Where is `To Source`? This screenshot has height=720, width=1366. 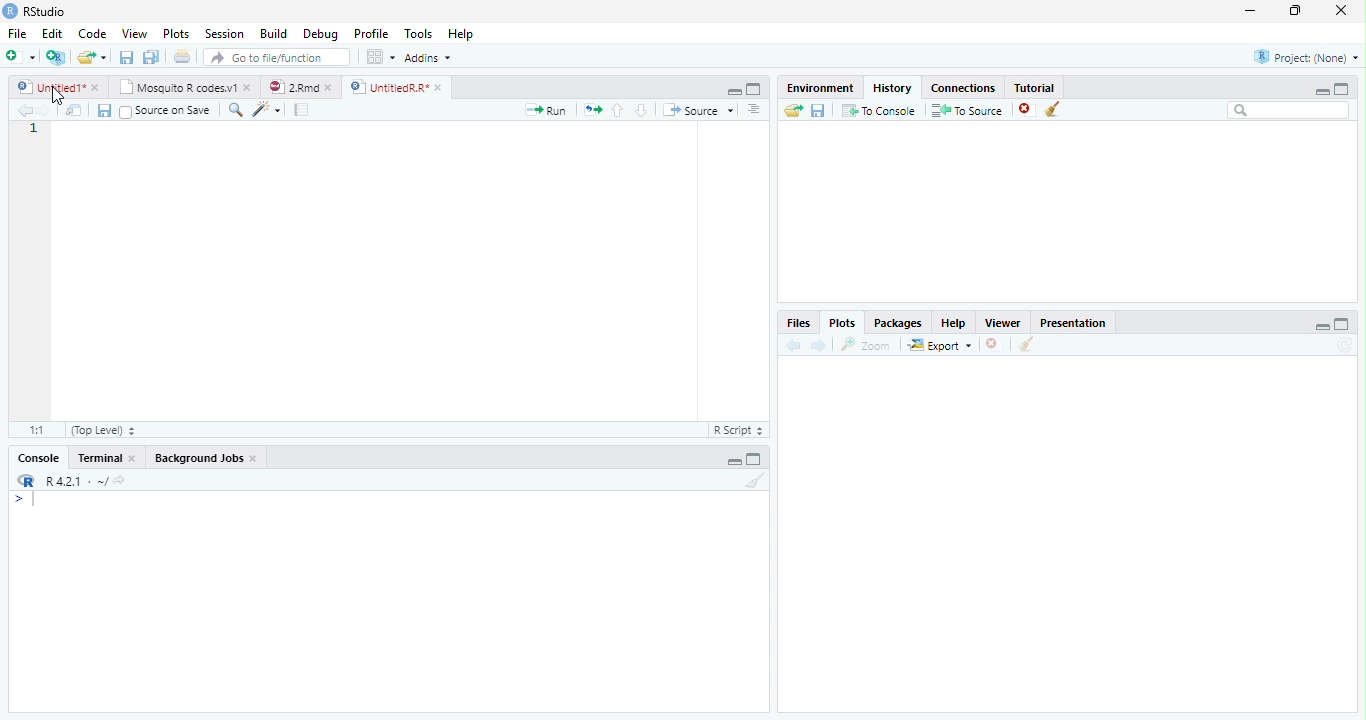
To Source is located at coordinates (966, 110).